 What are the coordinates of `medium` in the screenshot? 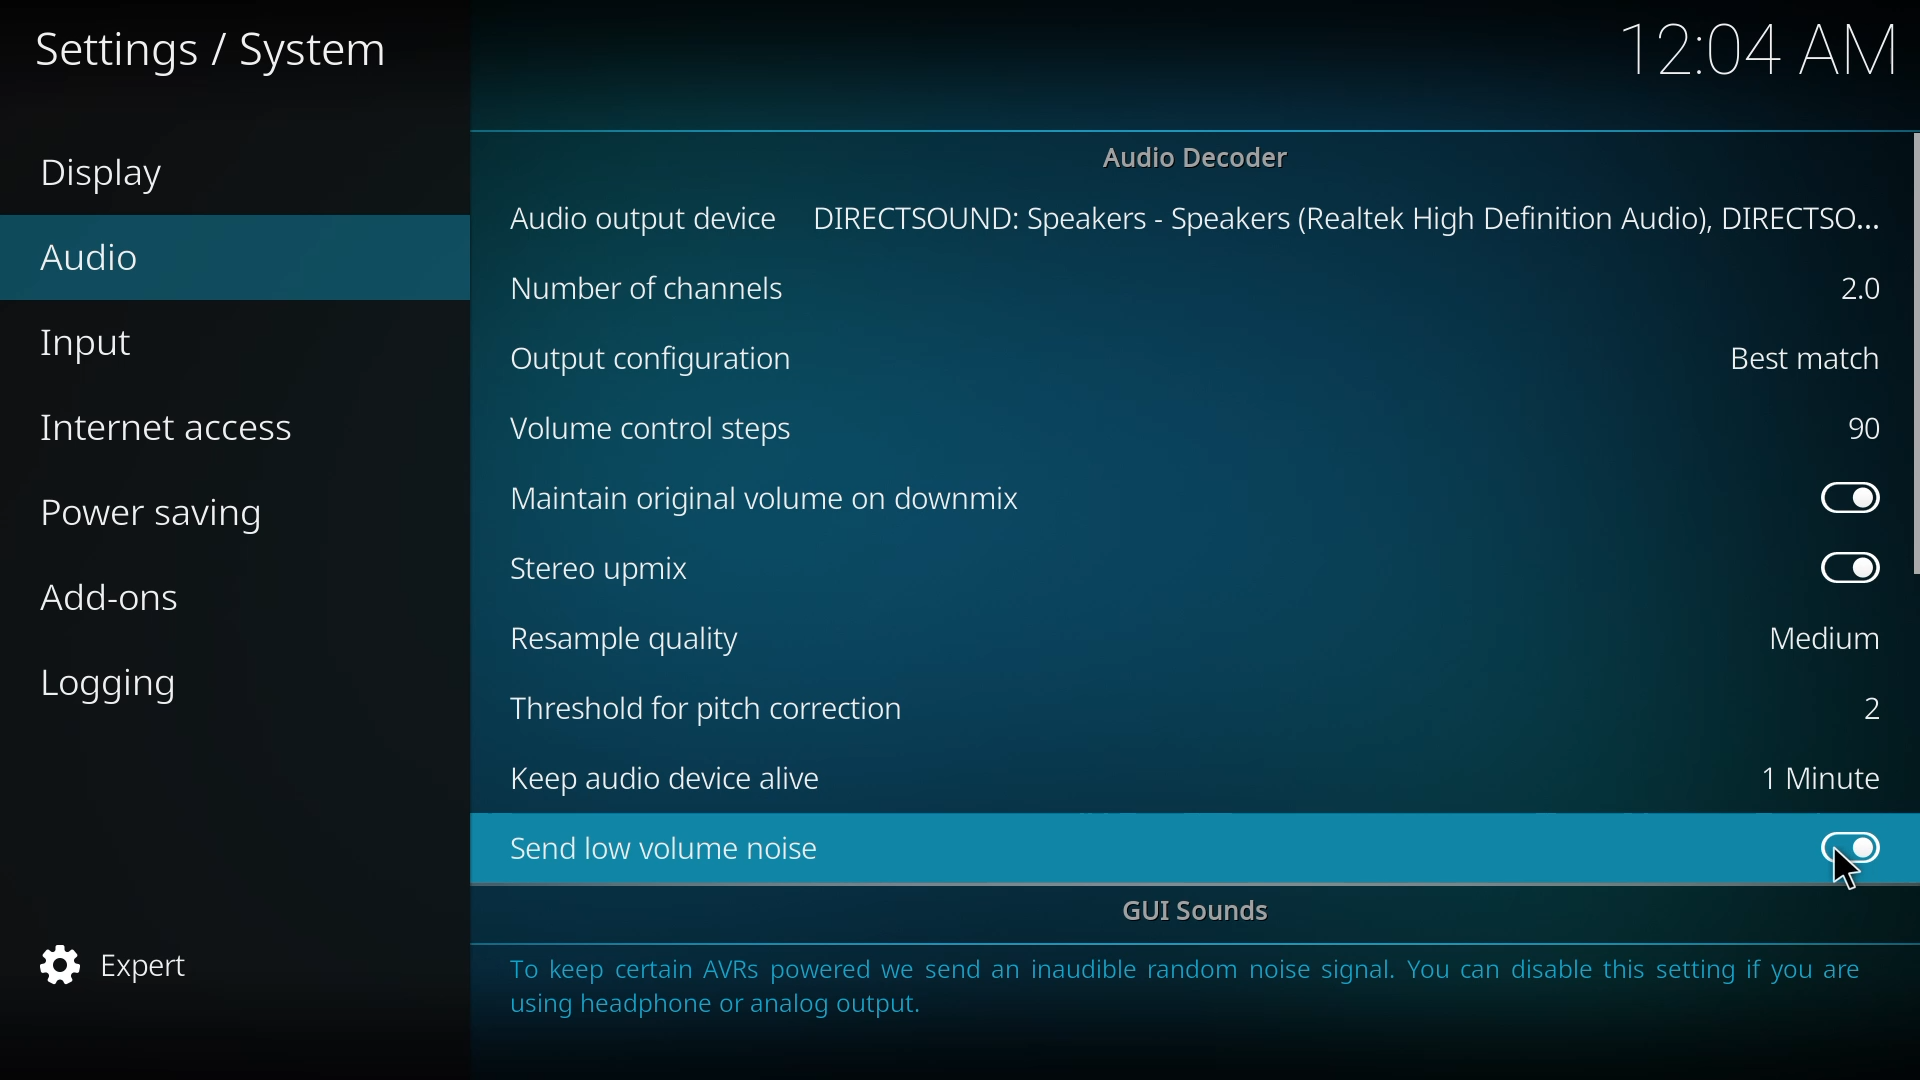 It's located at (1819, 641).